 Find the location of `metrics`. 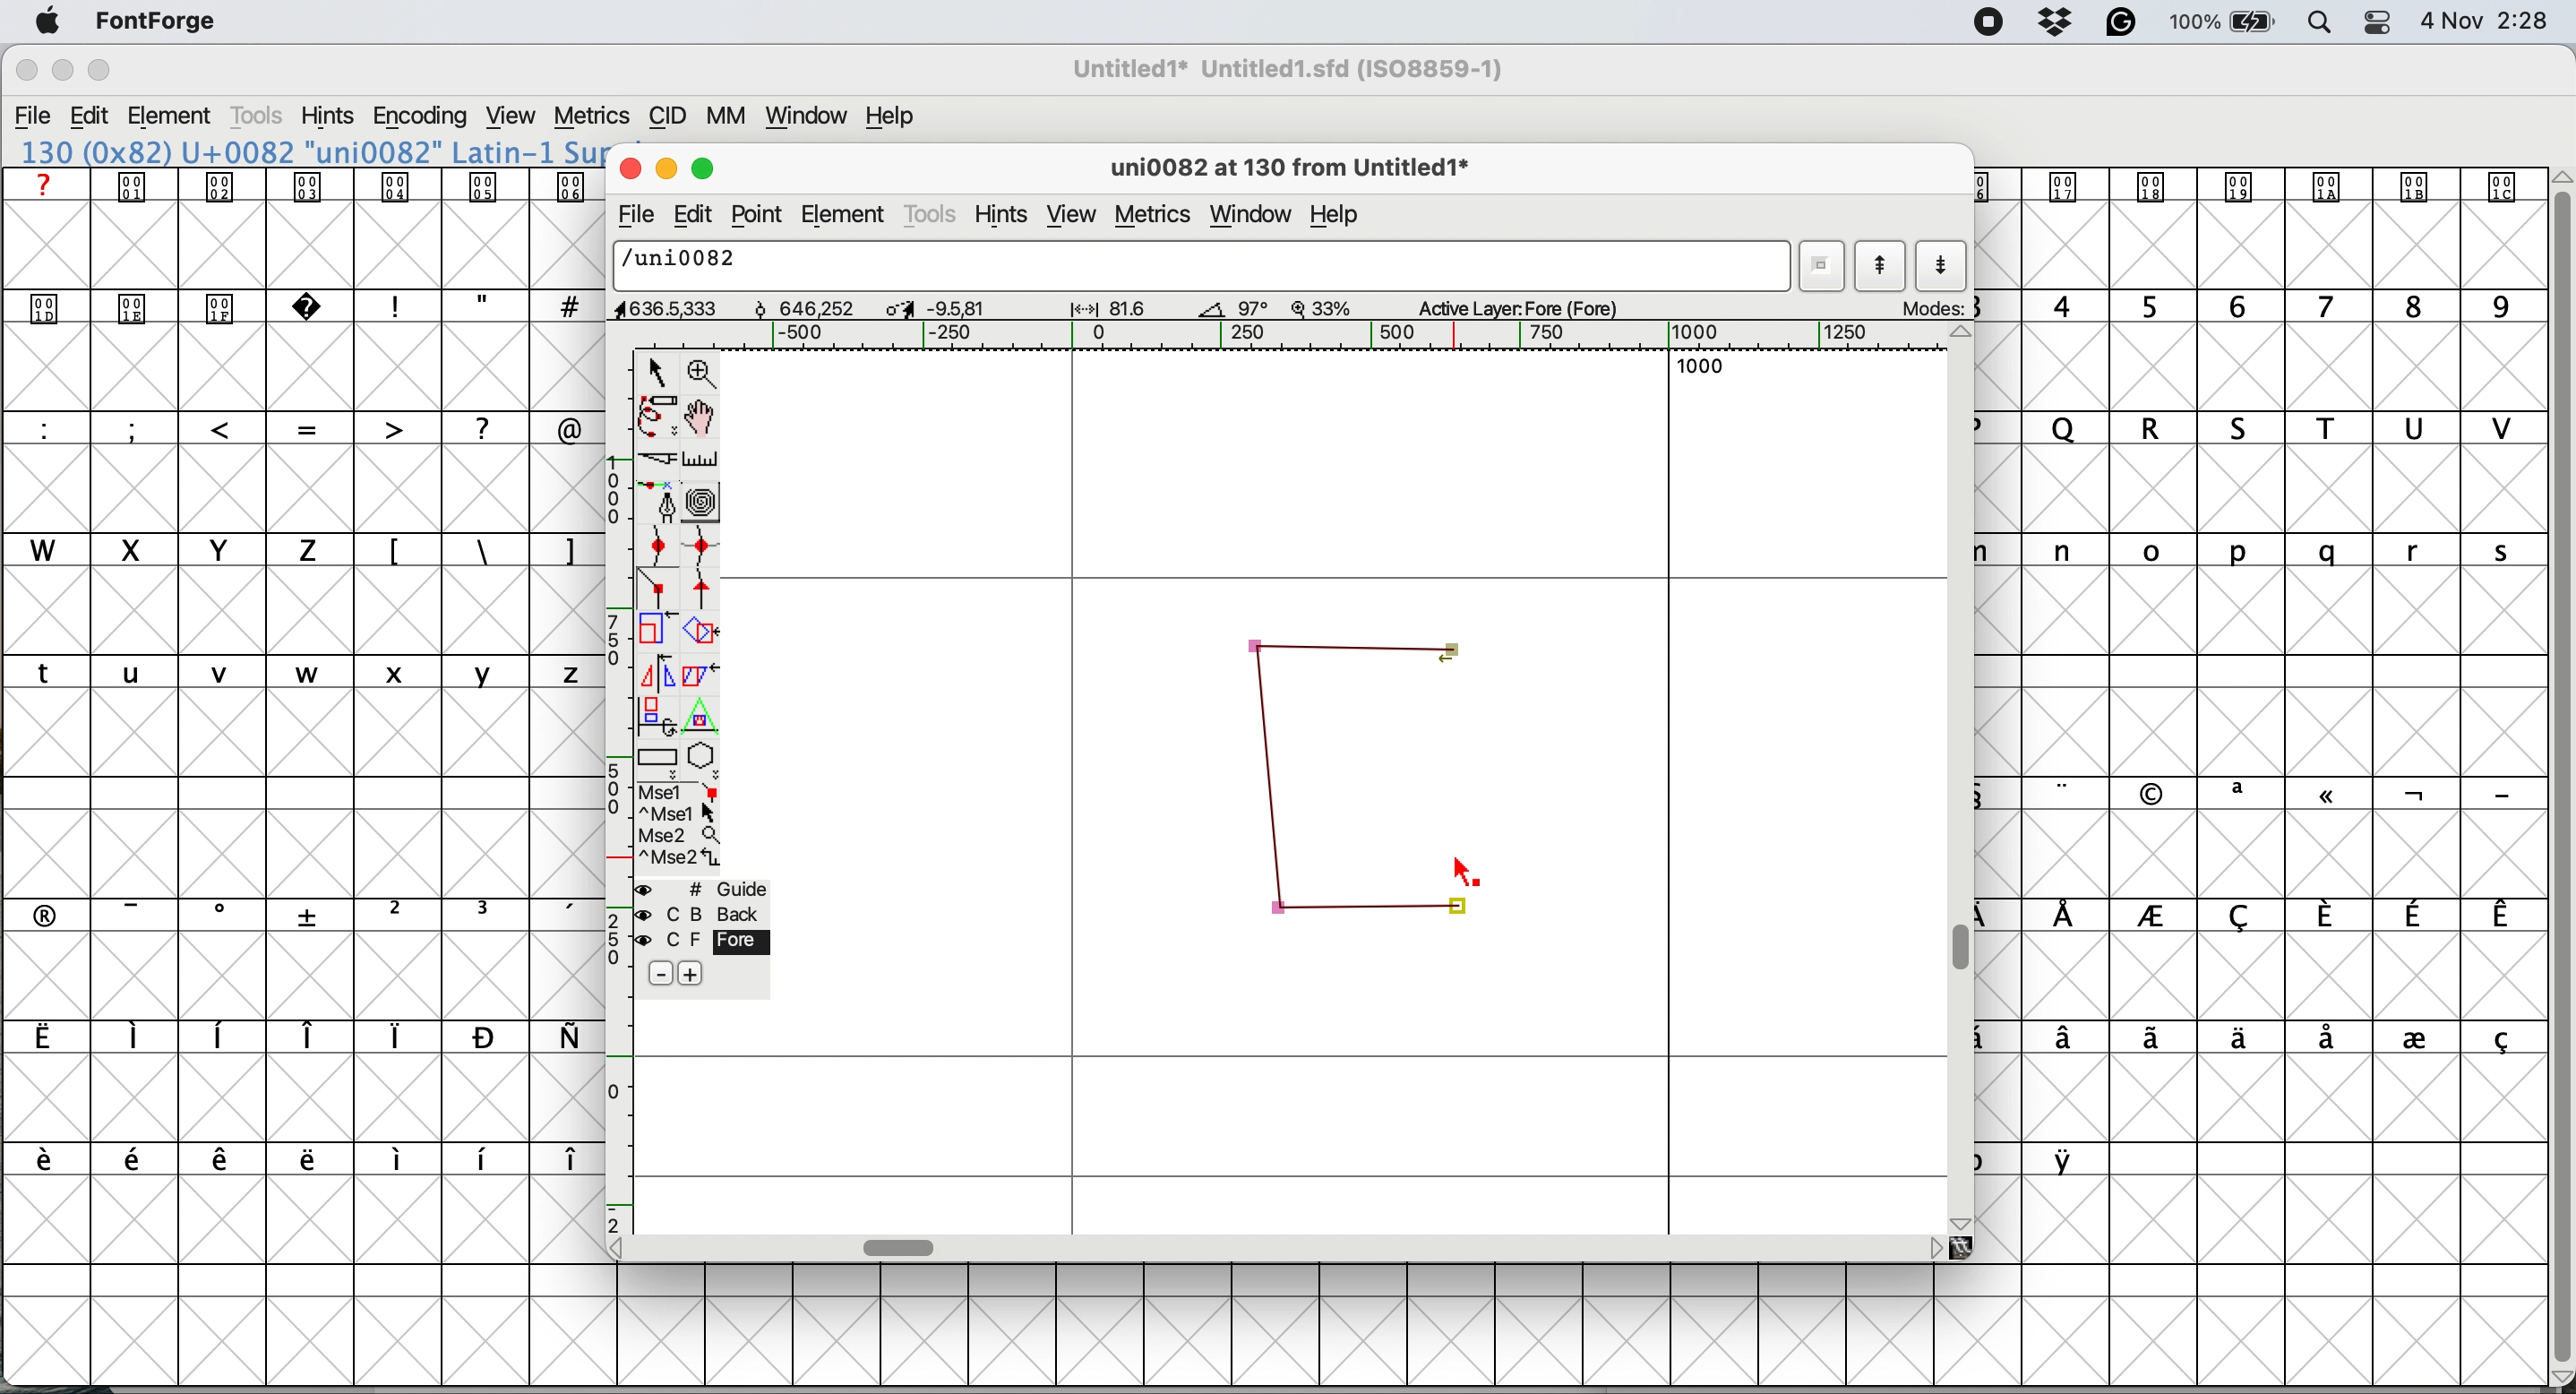

metrics is located at coordinates (1156, 218).